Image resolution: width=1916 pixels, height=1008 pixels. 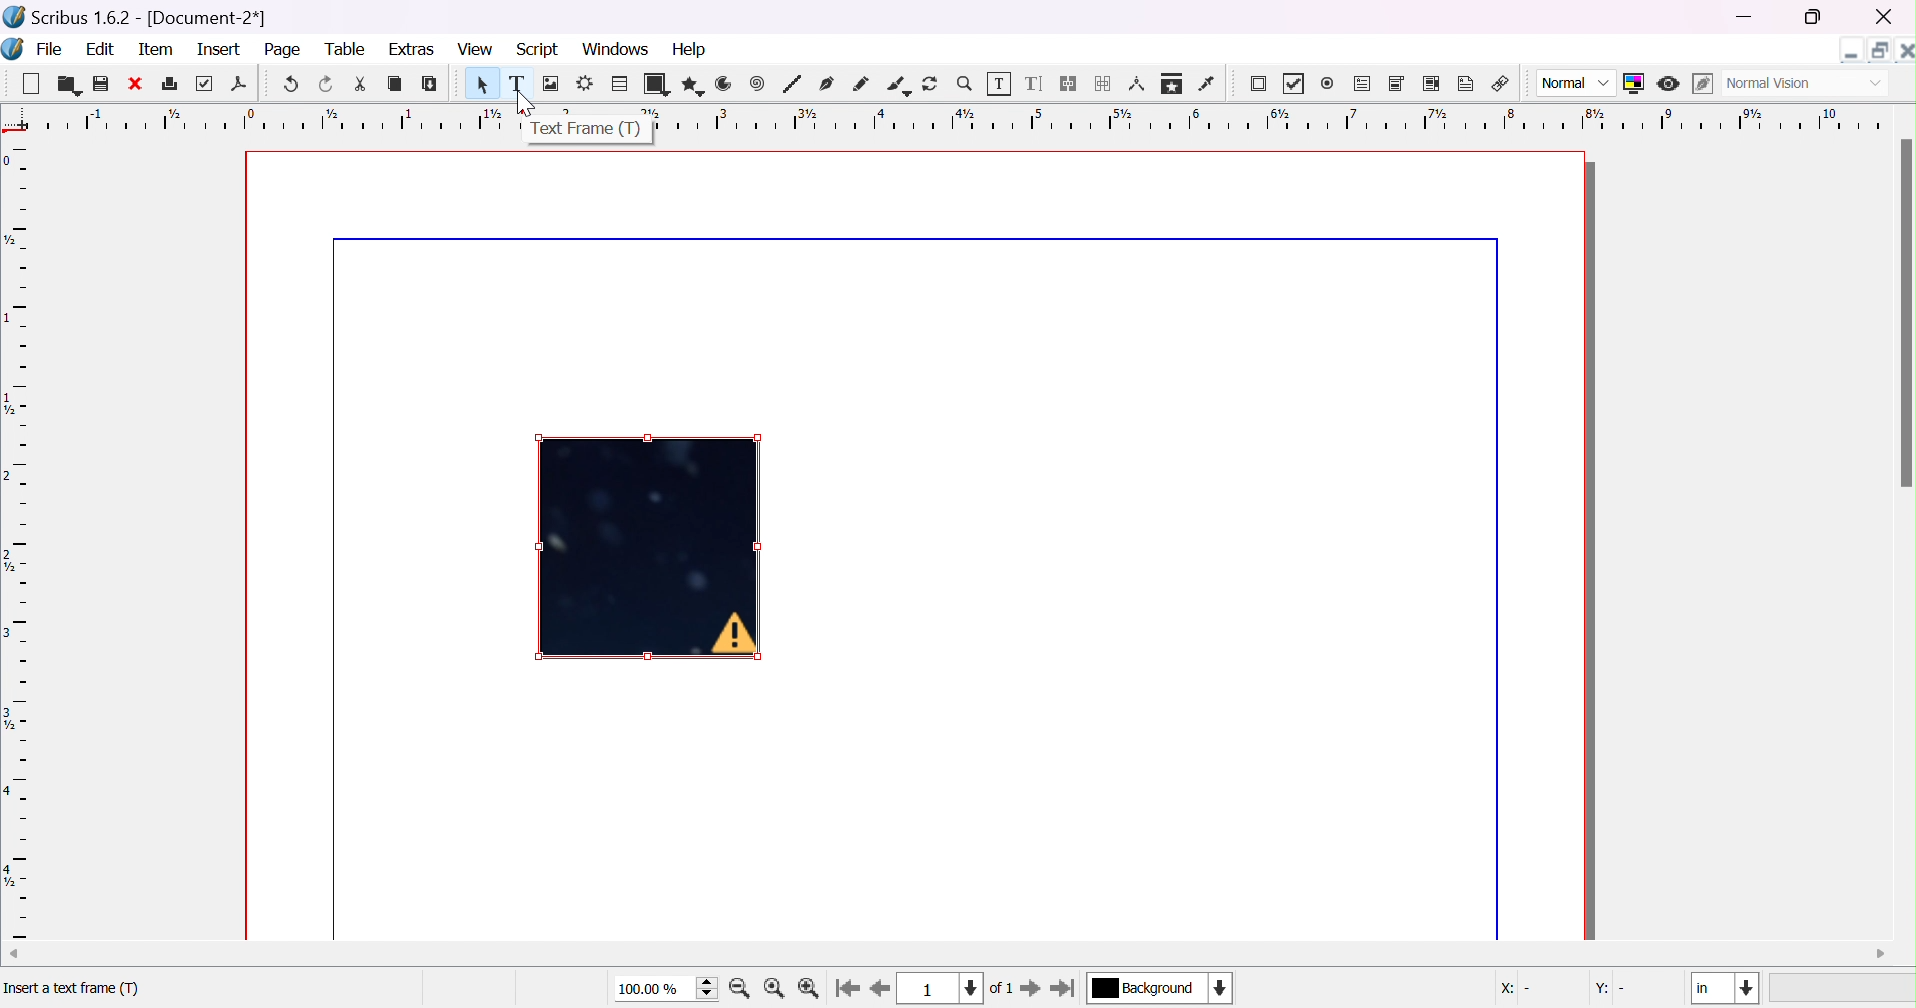 What do you see at coordinates (692, 48) in the screenshot?
I see `help` at bounding box center [692, 48].